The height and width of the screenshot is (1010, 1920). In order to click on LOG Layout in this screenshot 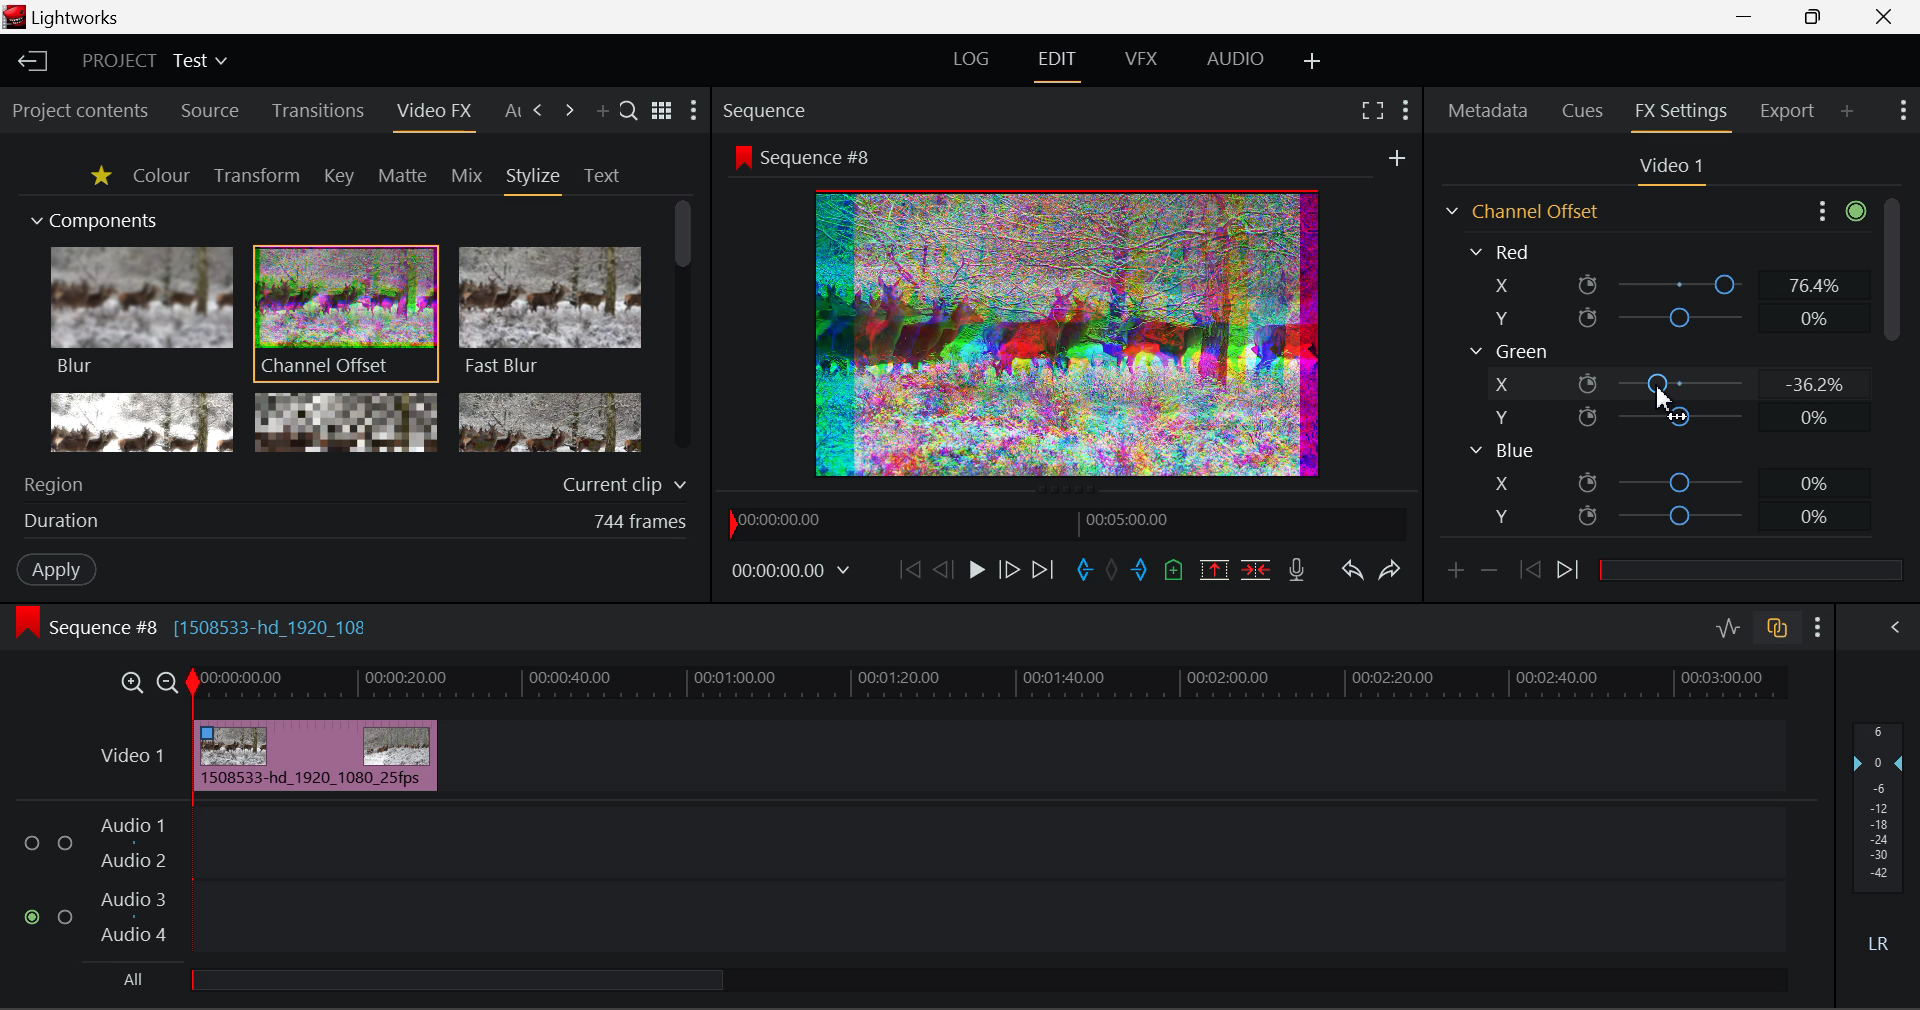, I will do `click(972, 64)`.